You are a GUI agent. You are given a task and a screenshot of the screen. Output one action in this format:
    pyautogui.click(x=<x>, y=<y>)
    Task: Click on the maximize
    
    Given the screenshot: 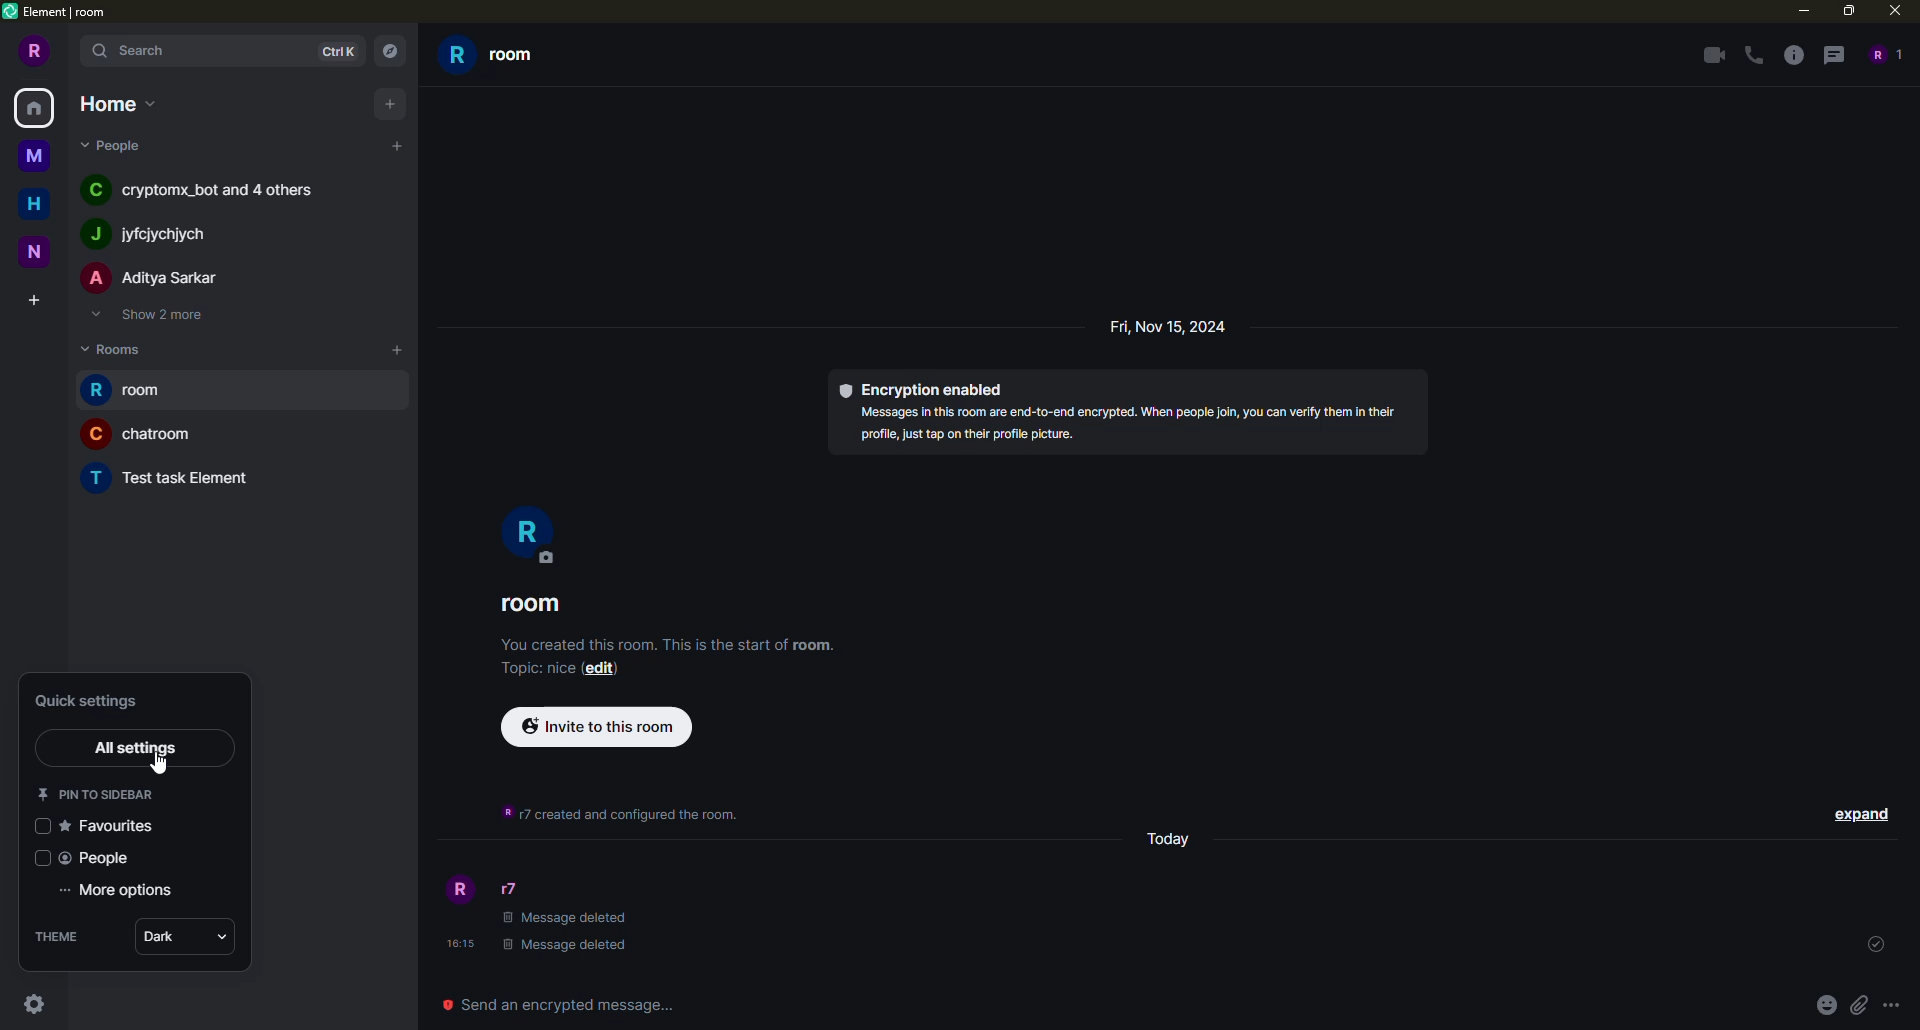 What is the action you would take?
    pyautogui.click(x=1850, y=12)
    